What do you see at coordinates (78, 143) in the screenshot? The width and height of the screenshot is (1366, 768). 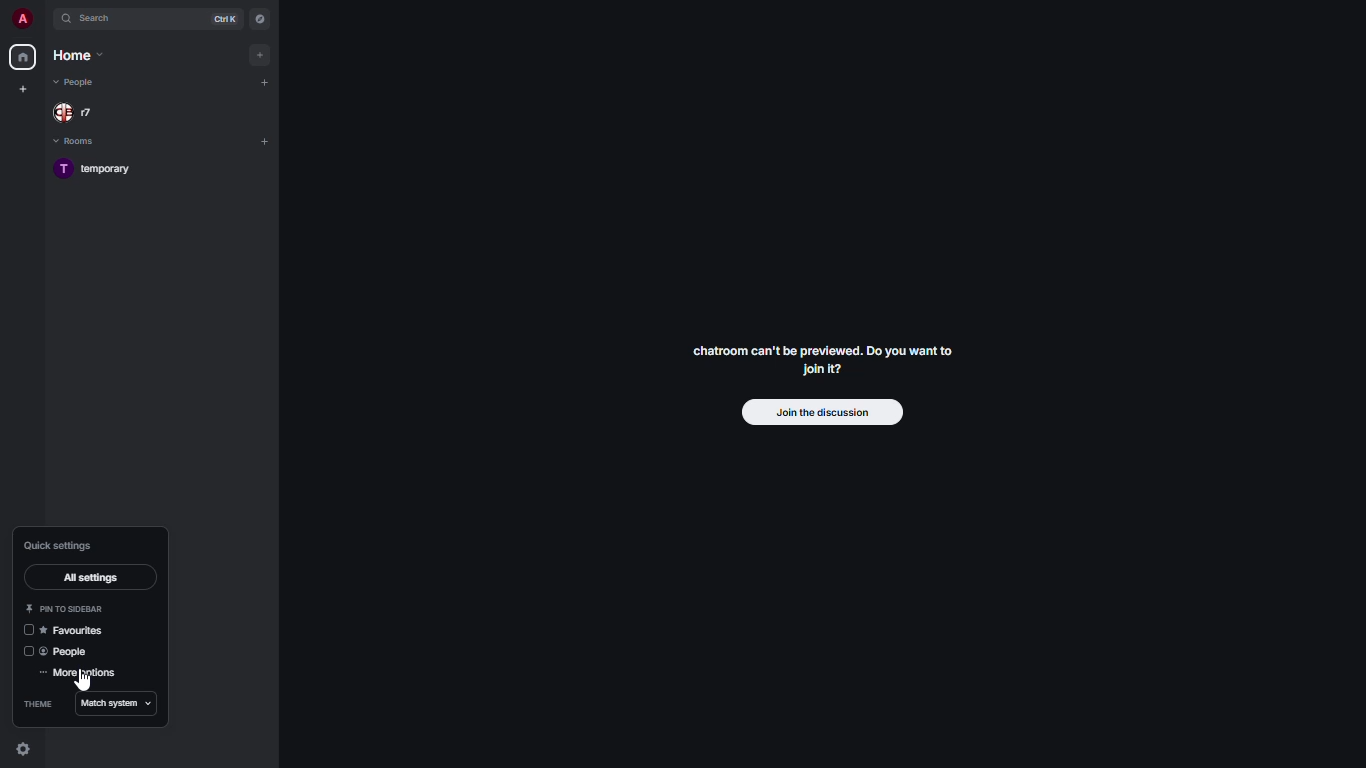 I see `rooms` at bounding box center [78, 143].